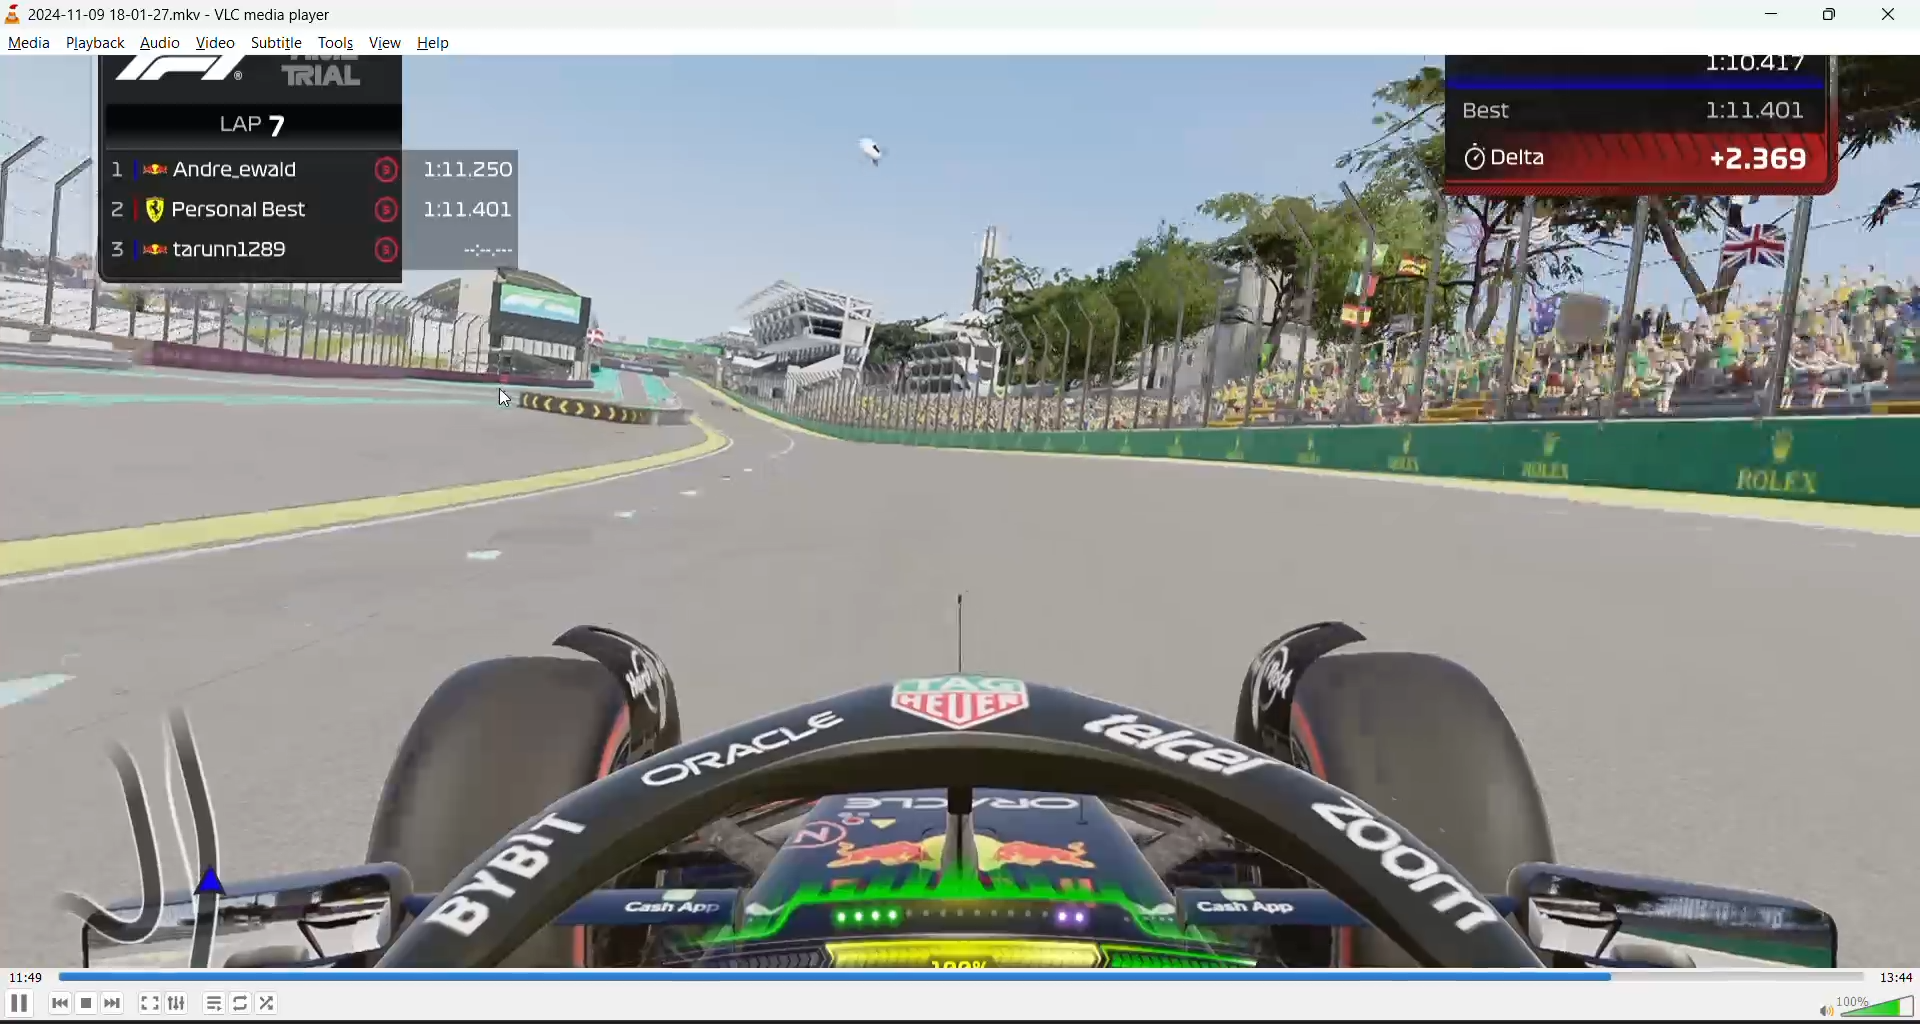 This screenshot has width=1920, height=1024. Describe the element at coordinates (956, 508) in the screenshot. I see `video` at that location.